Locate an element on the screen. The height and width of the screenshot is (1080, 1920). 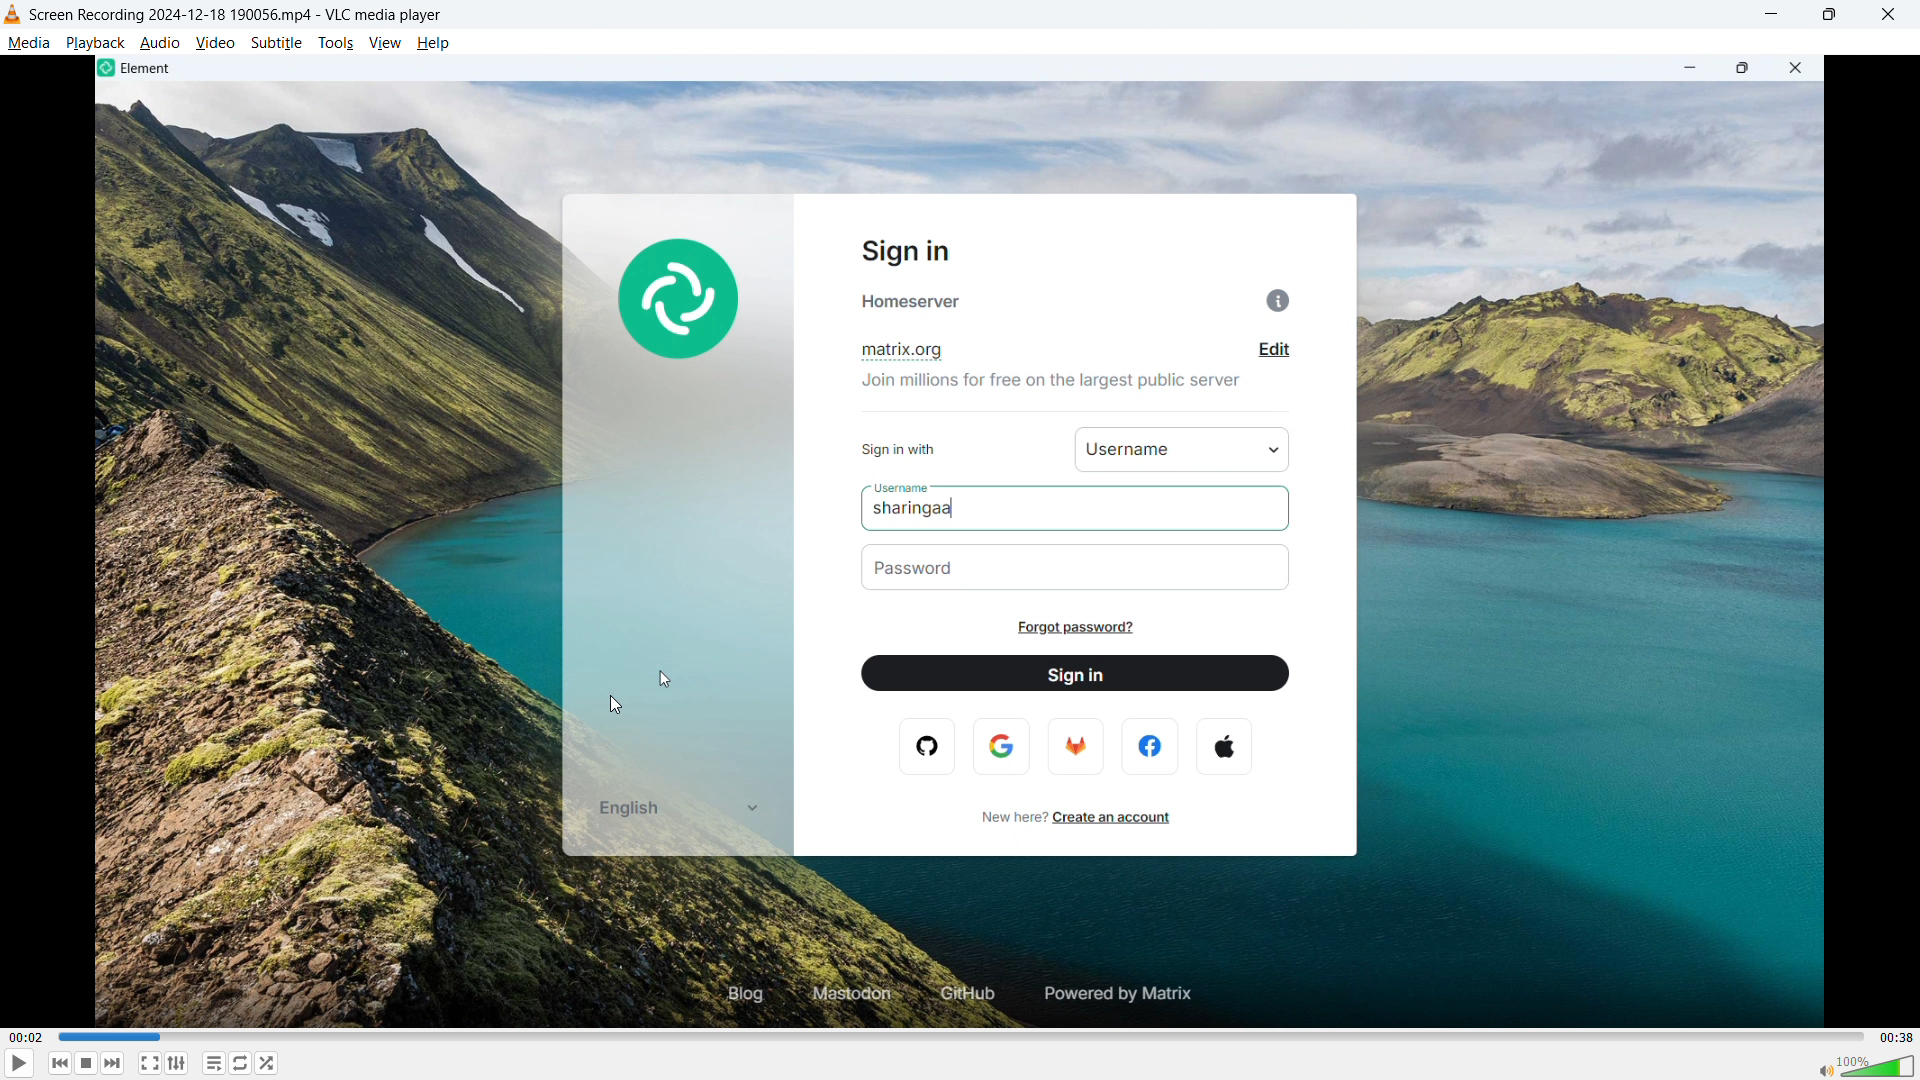
Full screen  is located at coordinates (149, 1062).